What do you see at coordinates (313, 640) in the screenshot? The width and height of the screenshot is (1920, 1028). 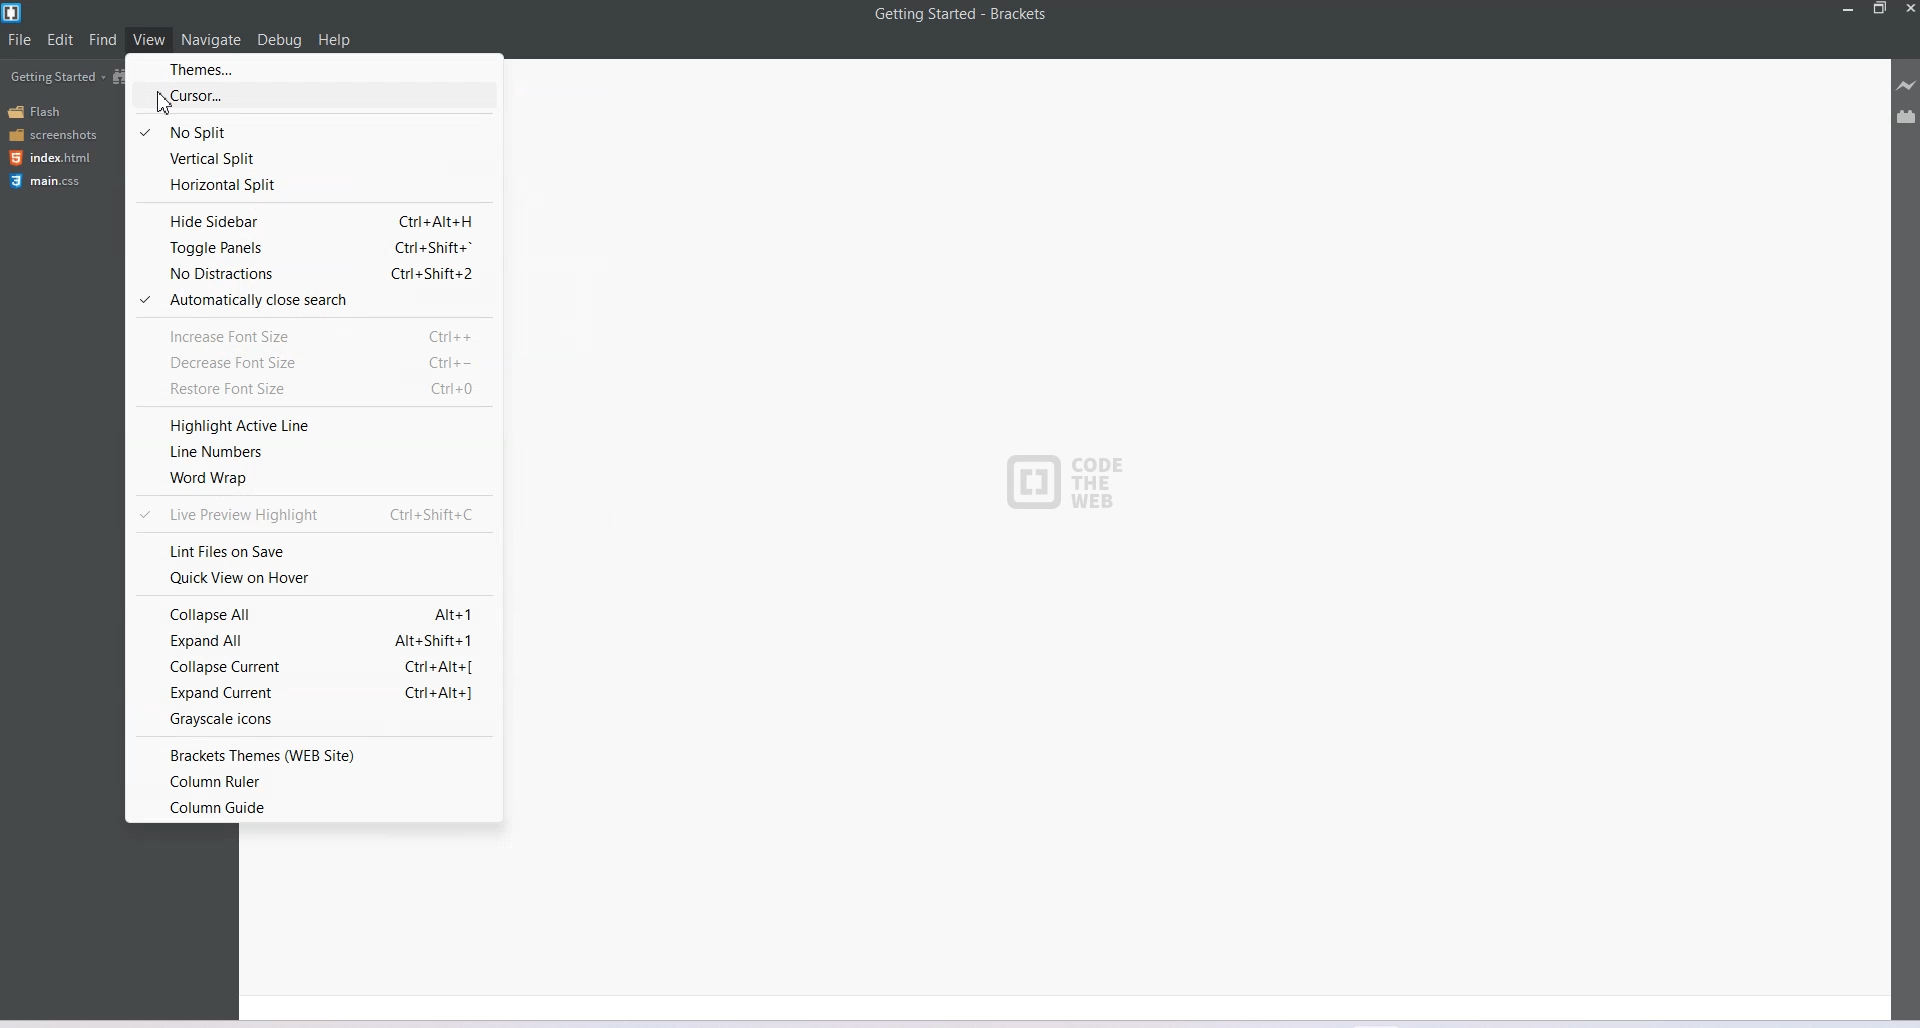 I see `Expand all` at bounding box center [313, 640].